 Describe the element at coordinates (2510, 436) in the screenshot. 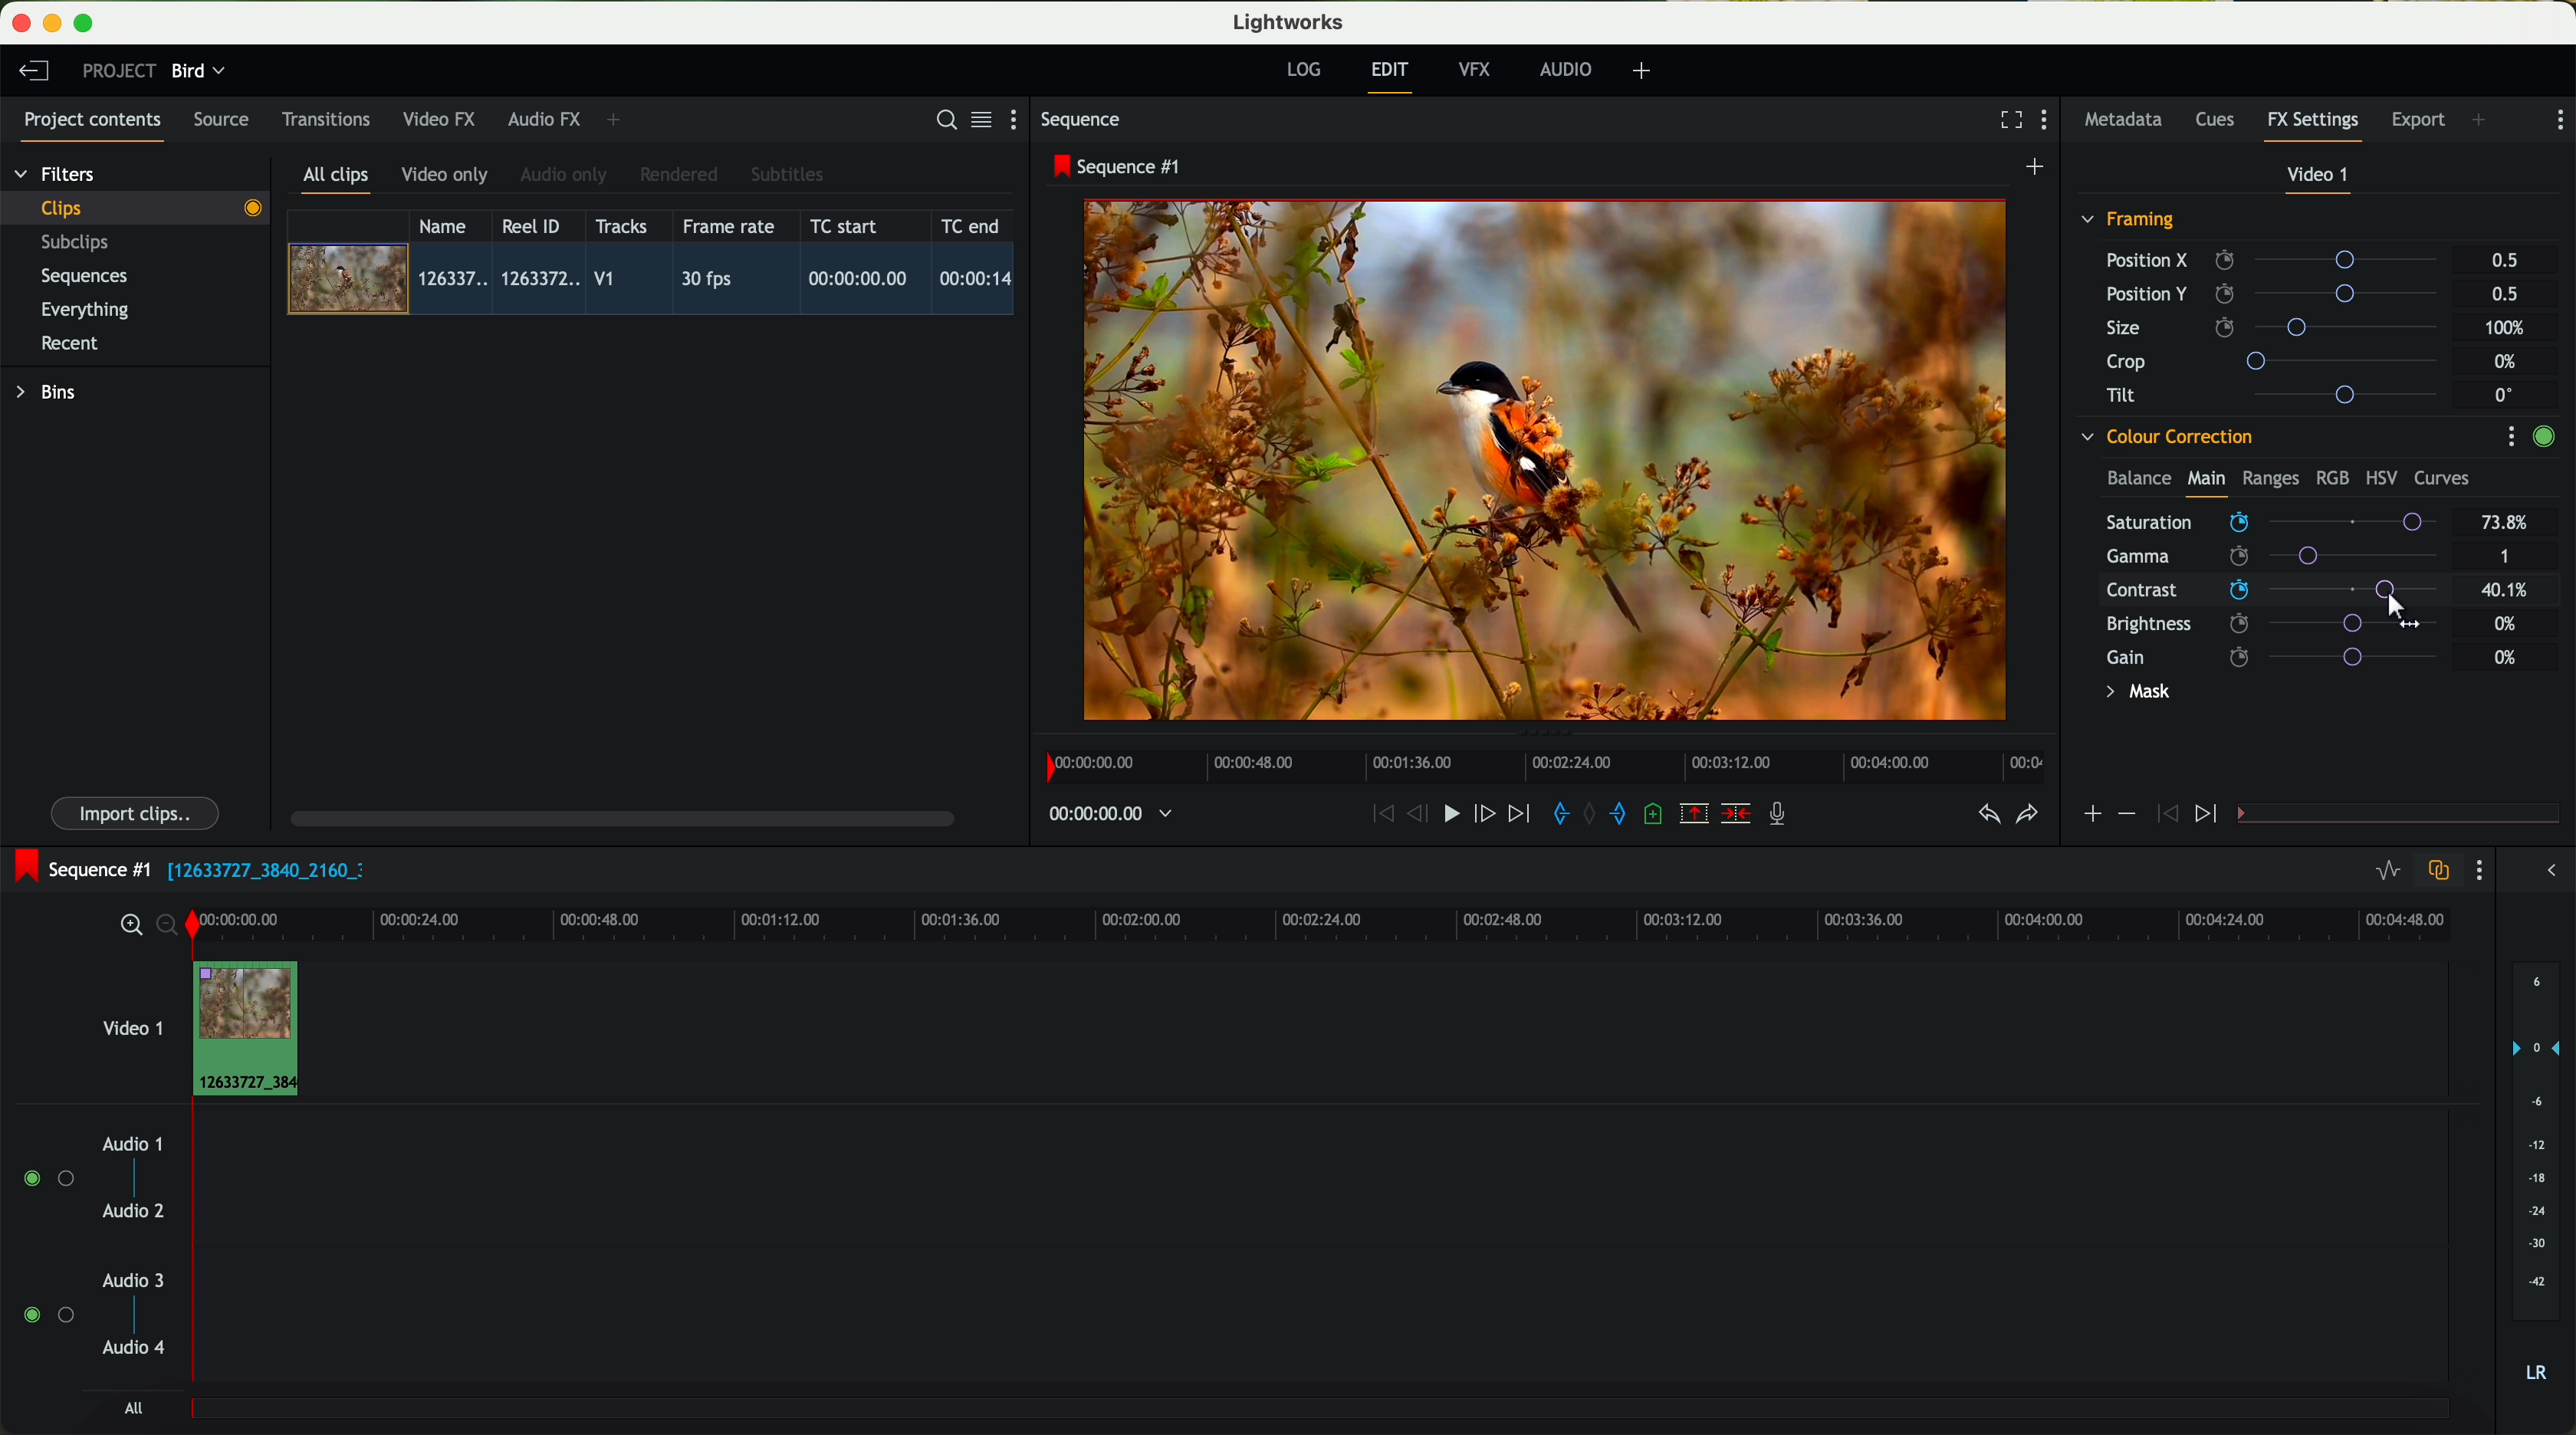

I see `show settings menu` at that location.